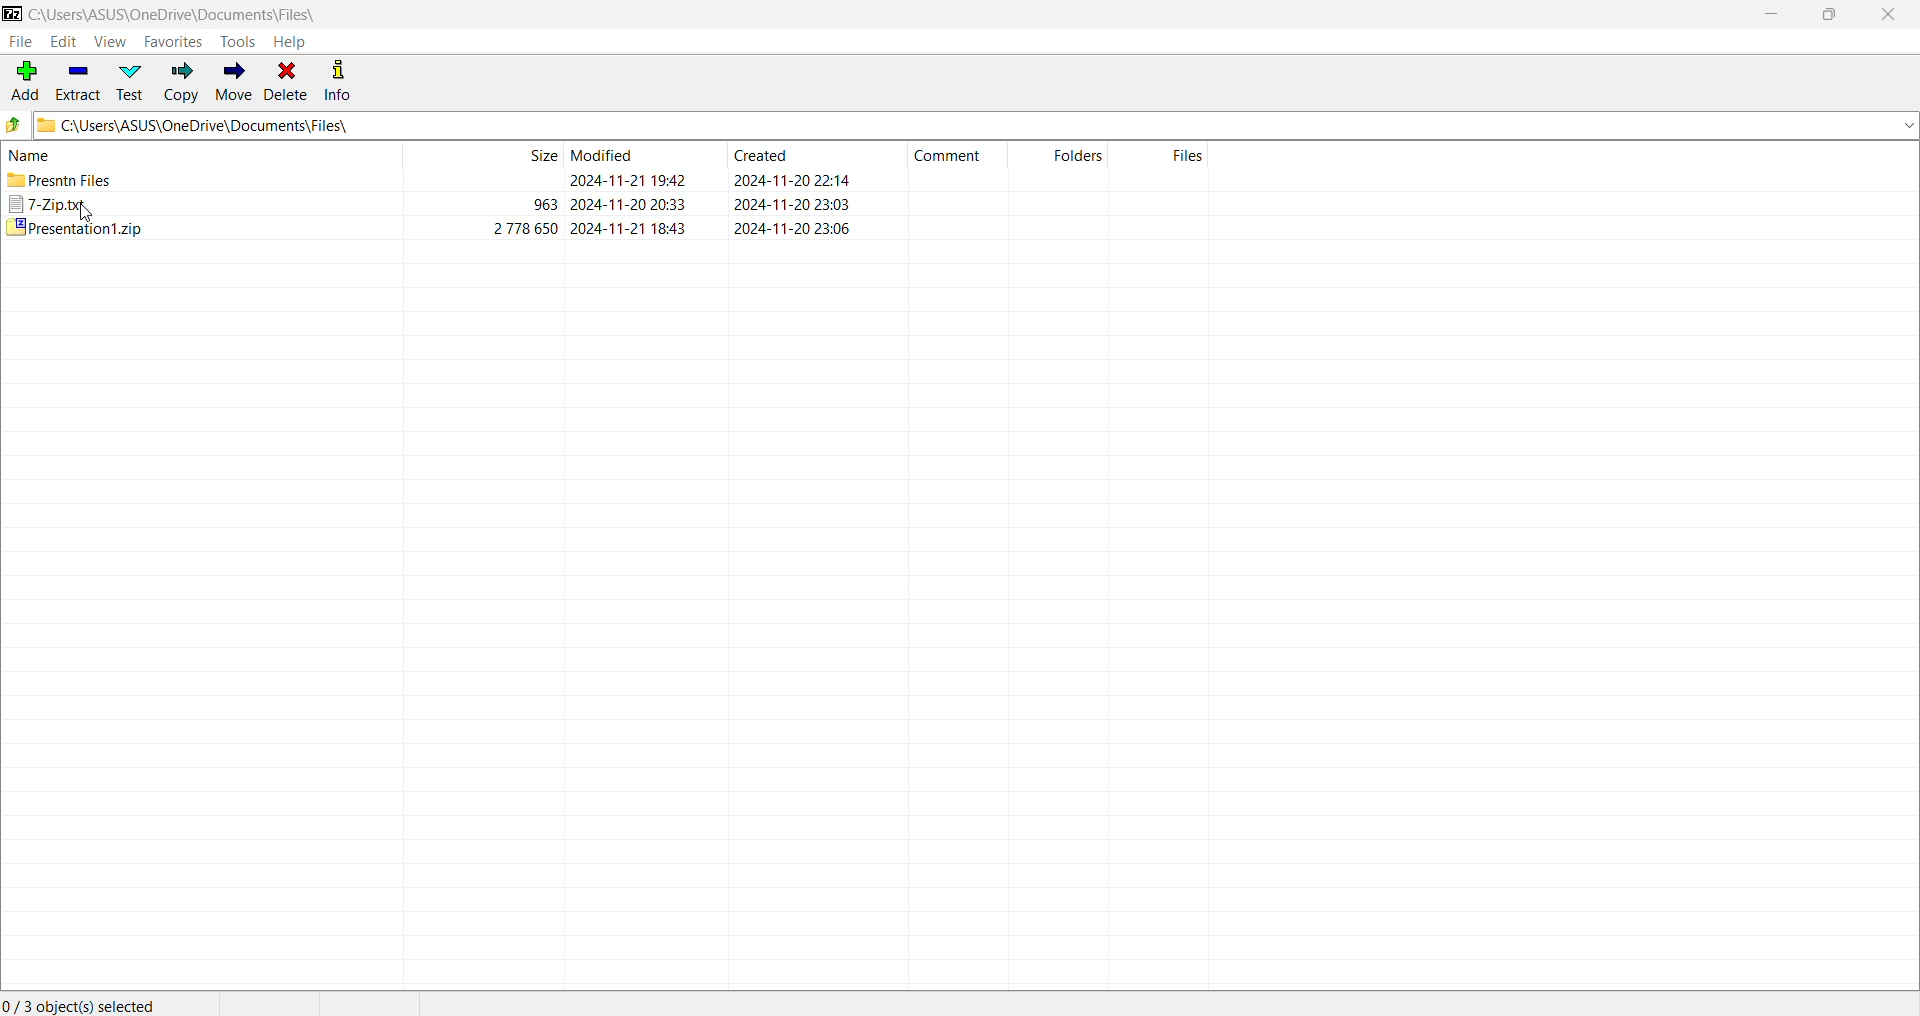 The height and width of the screenshot is (1016, 1920). I want to click on cursor, so click(86, 214).